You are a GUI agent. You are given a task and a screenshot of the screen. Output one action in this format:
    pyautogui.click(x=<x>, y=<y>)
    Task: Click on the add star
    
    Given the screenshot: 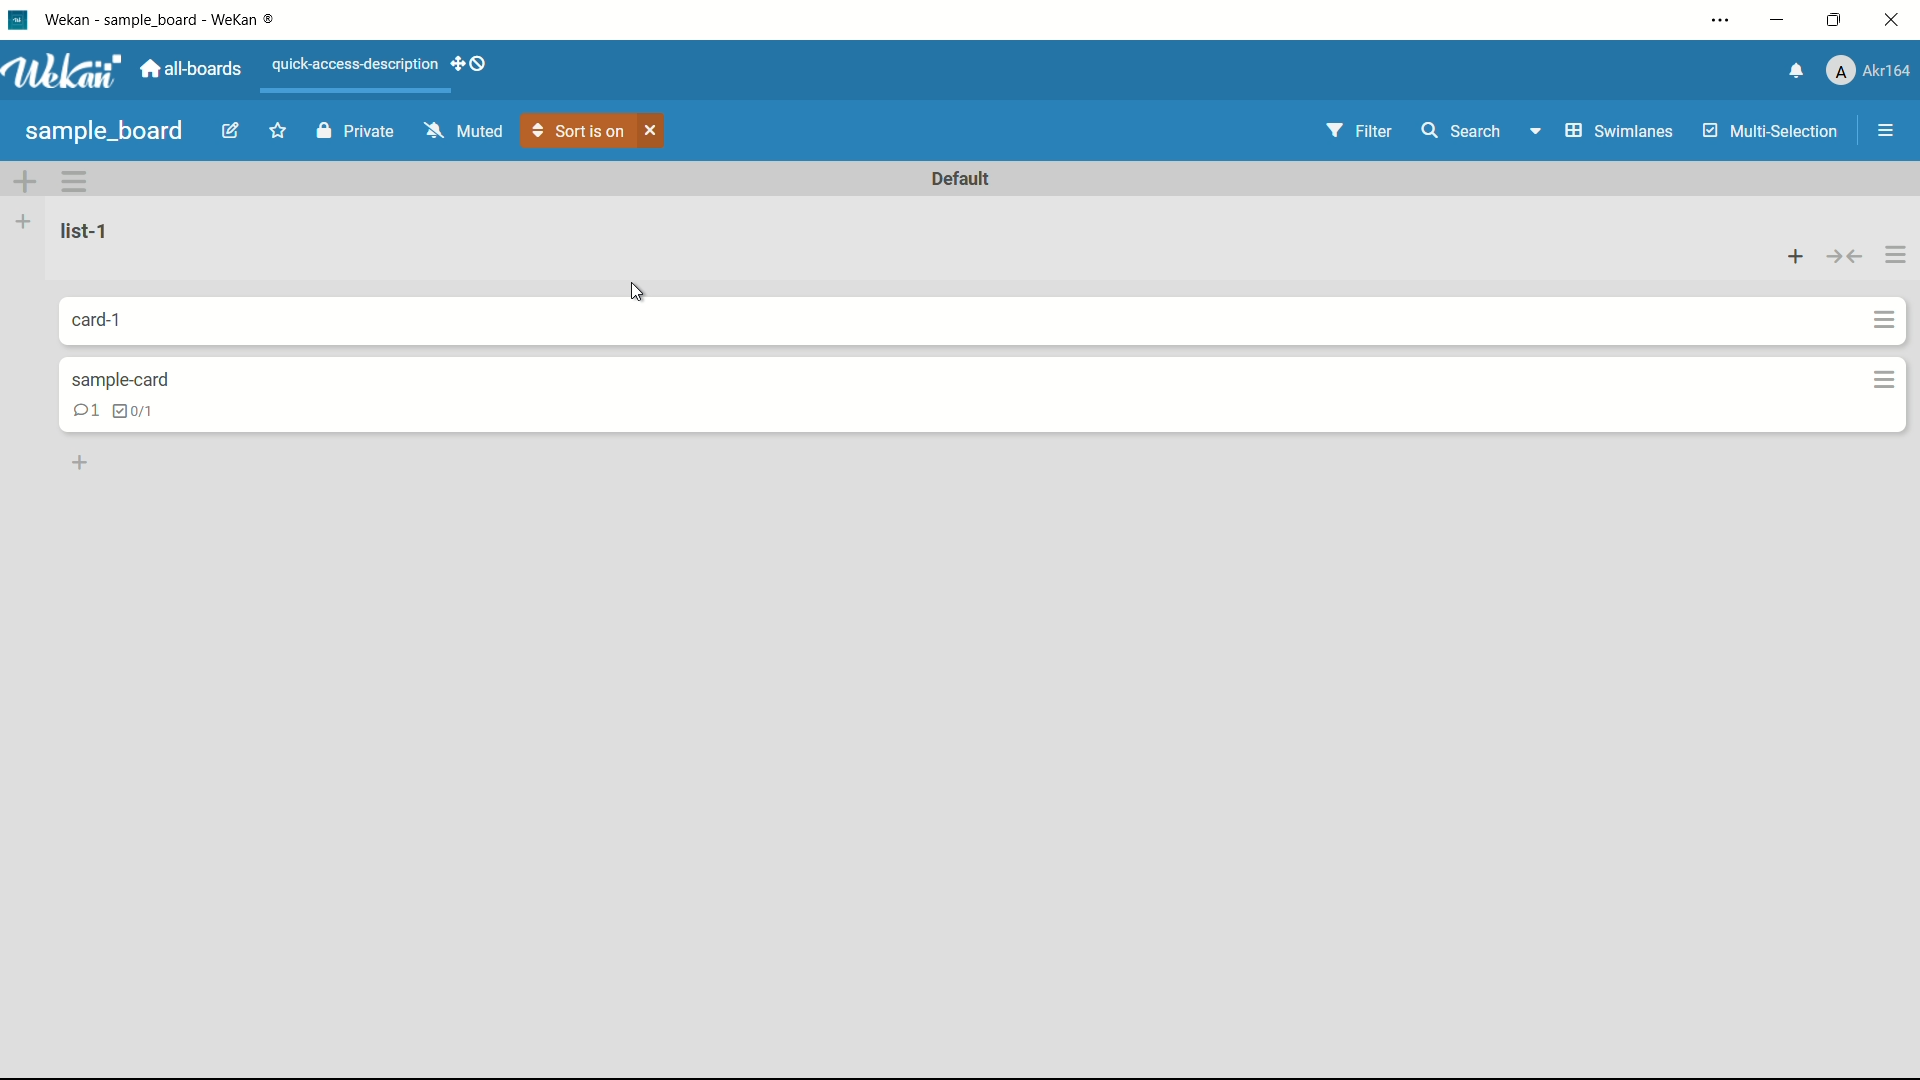 What is the action you would take?
    pyautogui.click(x=280, y=131)
    